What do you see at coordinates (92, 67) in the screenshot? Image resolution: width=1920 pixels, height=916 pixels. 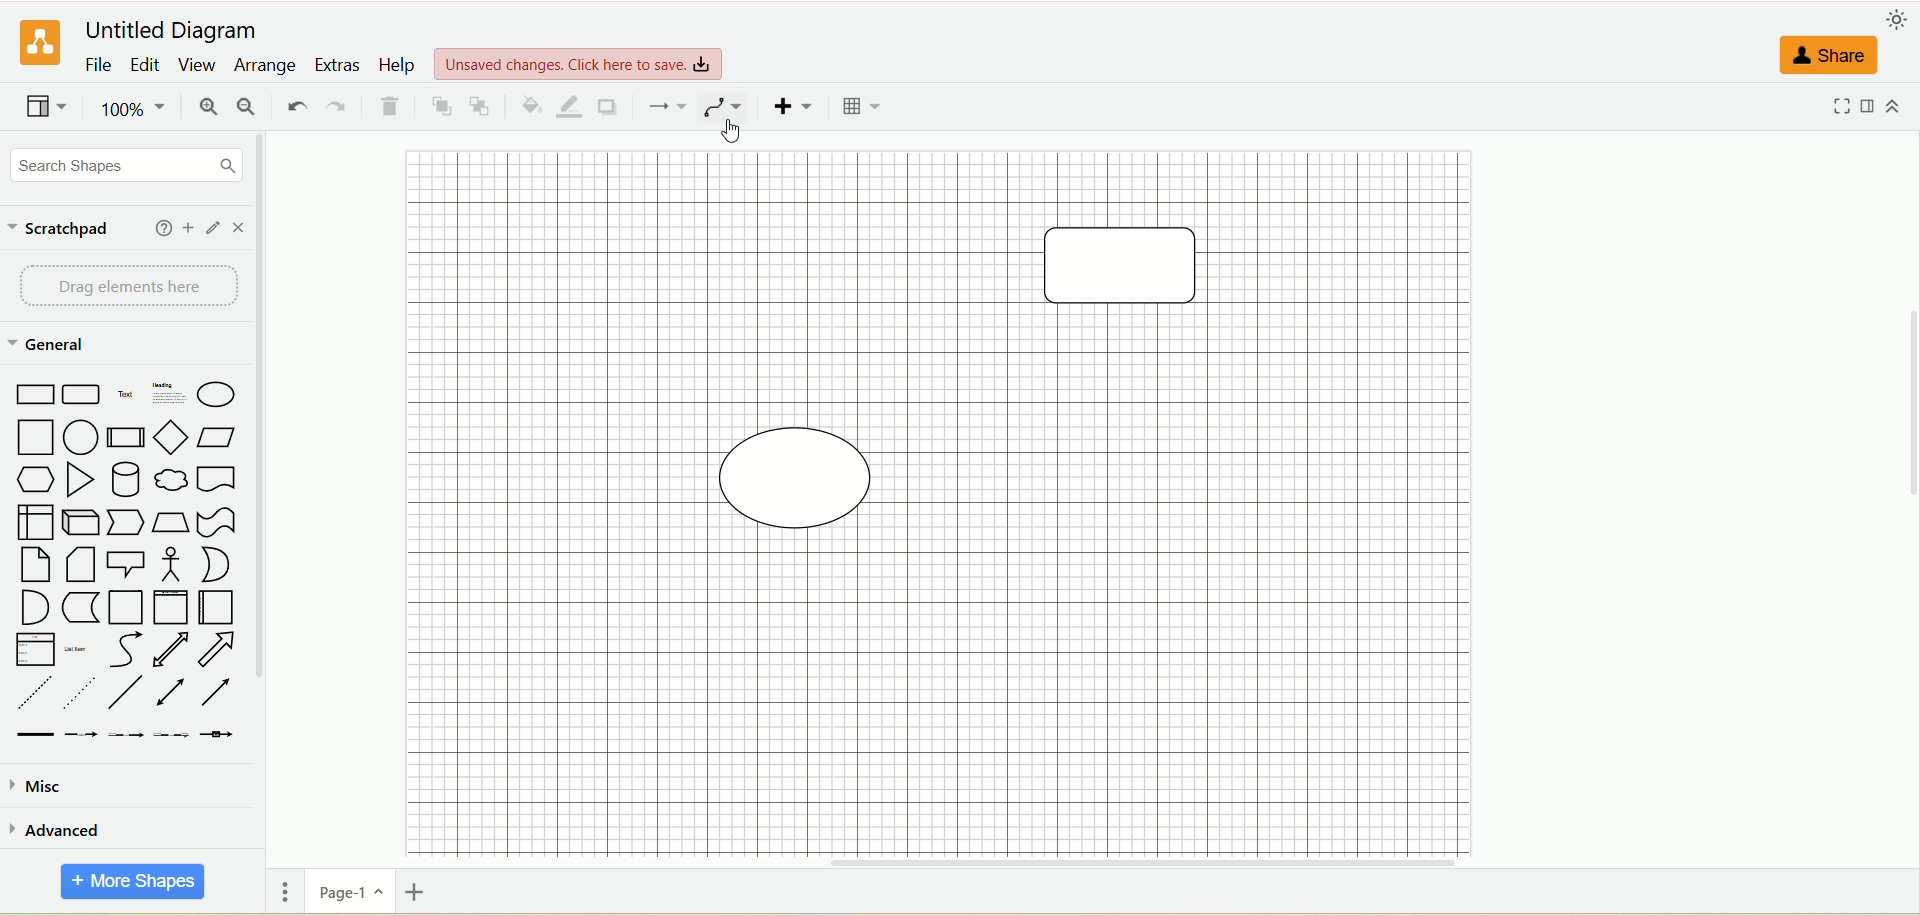 I see `file` at bounding box center [92, 67].